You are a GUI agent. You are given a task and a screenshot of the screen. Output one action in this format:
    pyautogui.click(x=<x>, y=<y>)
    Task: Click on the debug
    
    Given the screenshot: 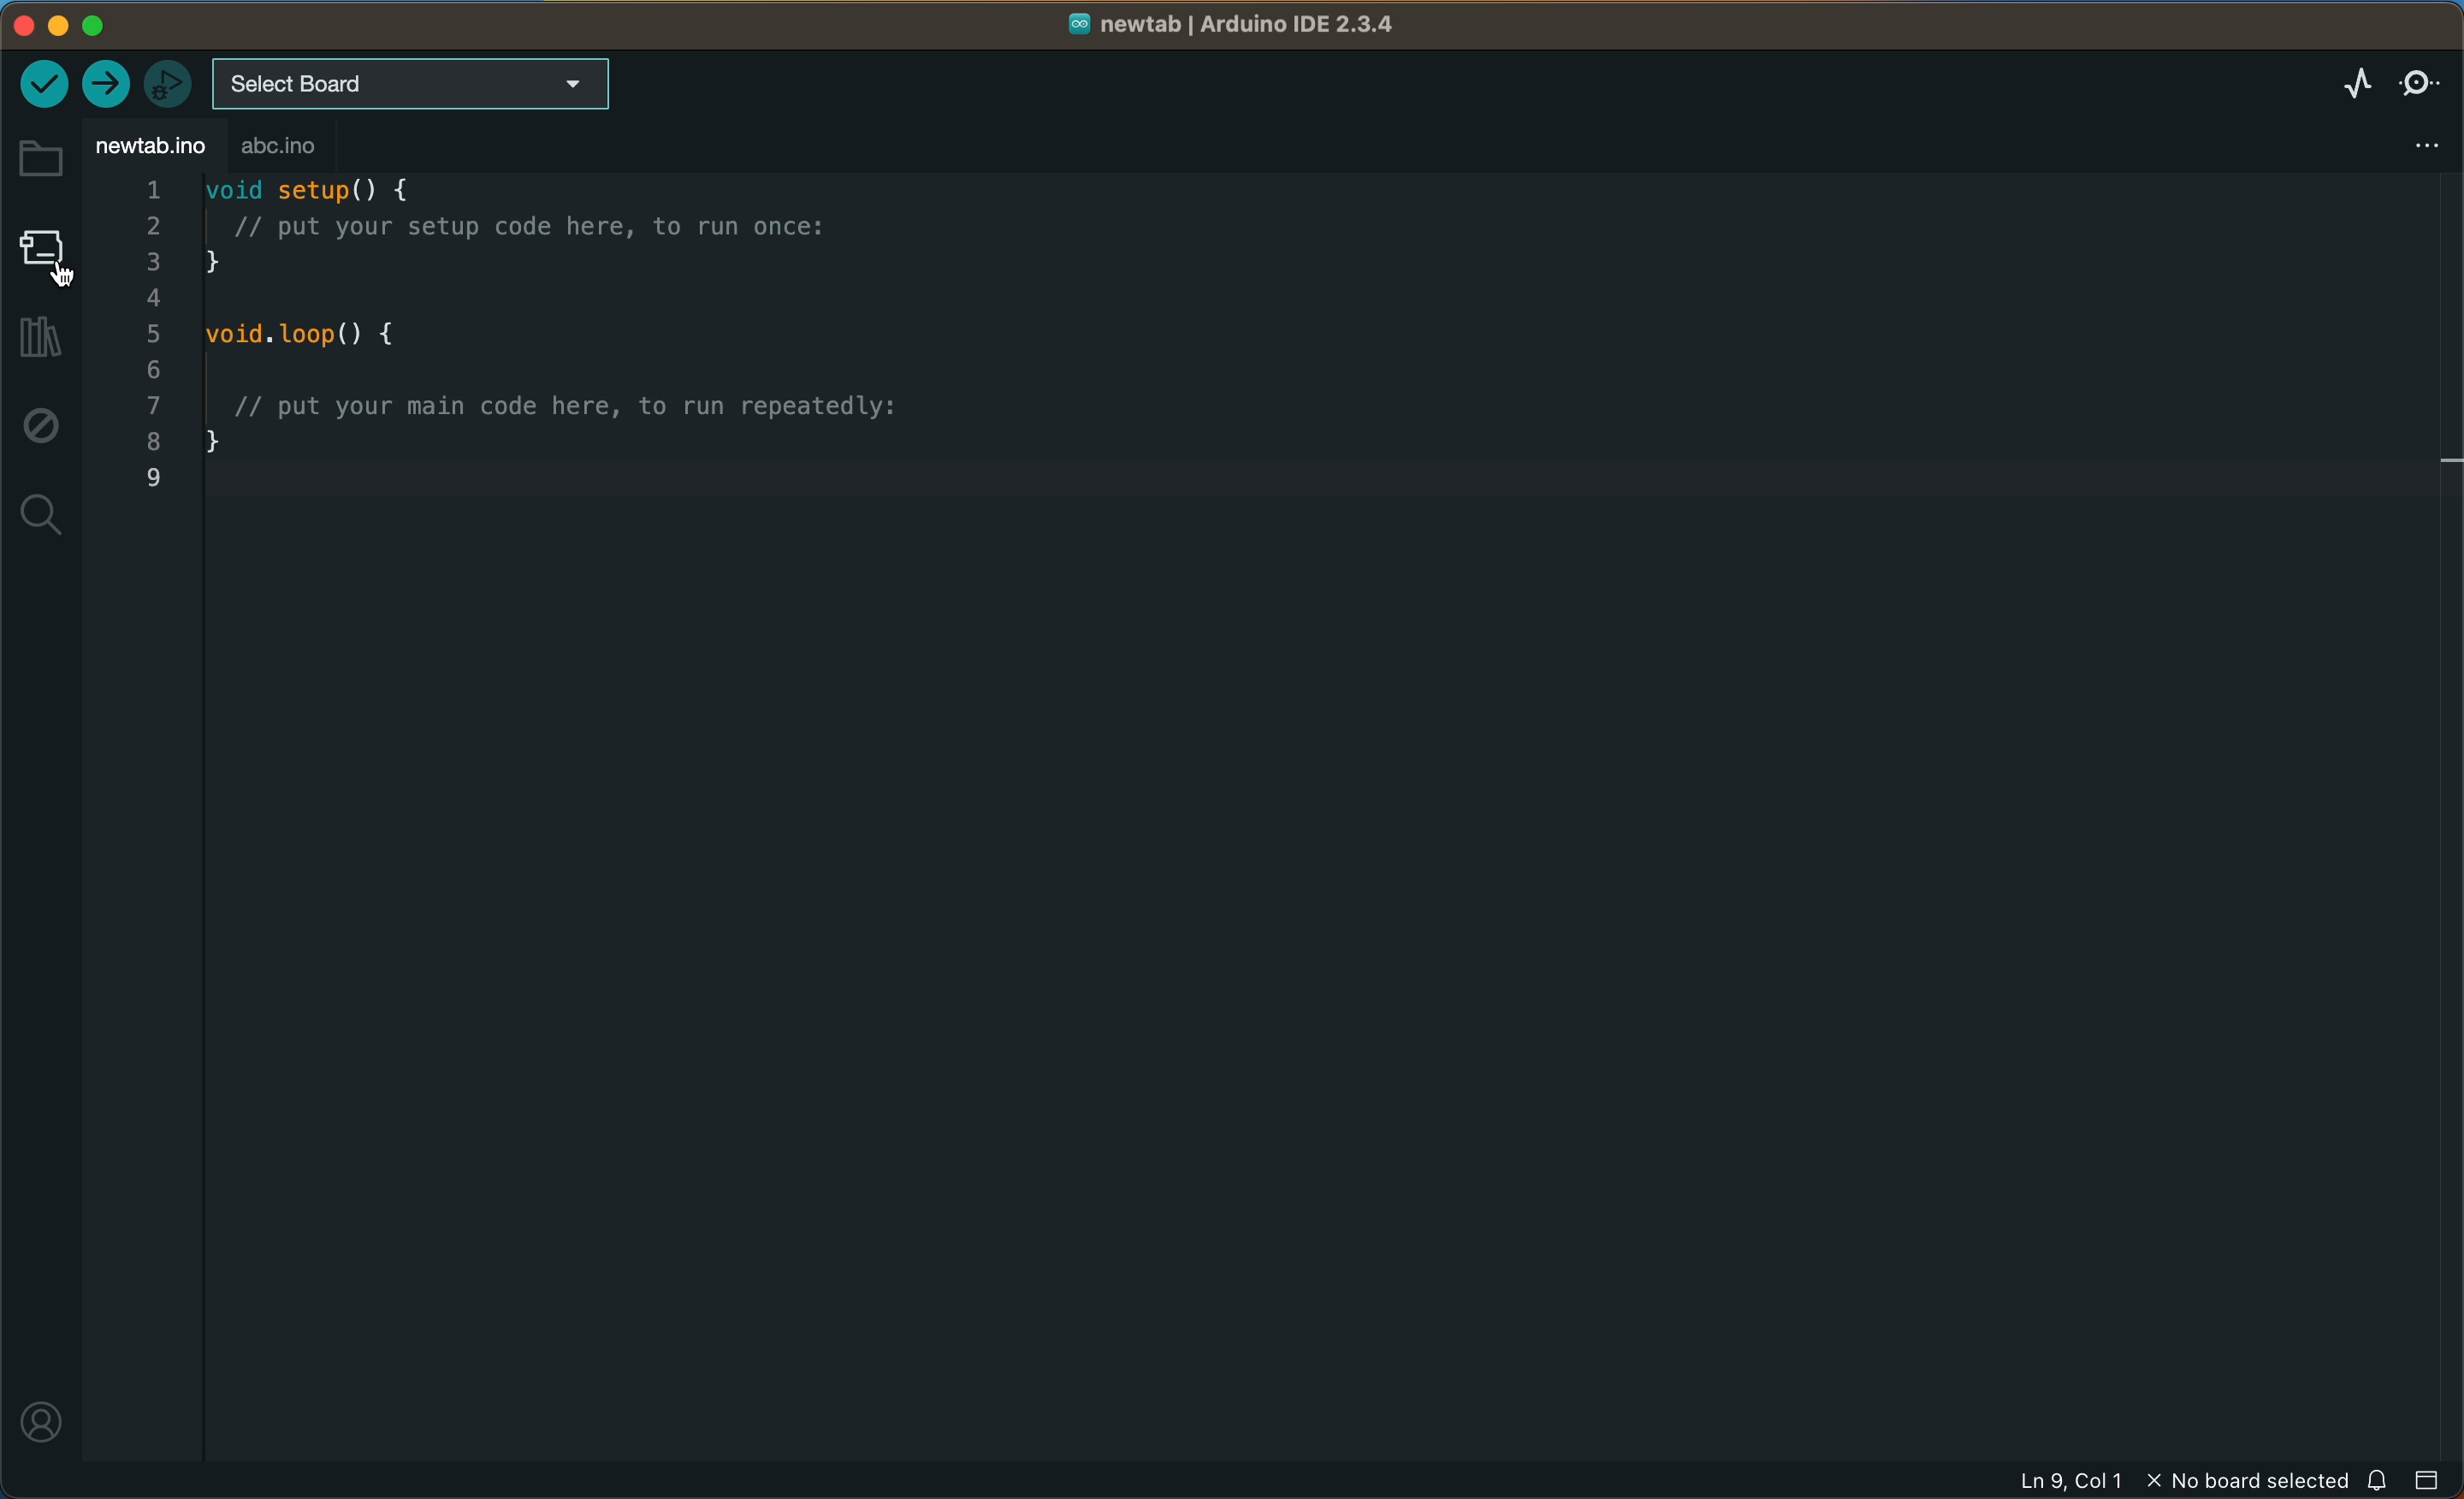 What is the action you would take?
    pyautogui.click(x=40, y=430)
    